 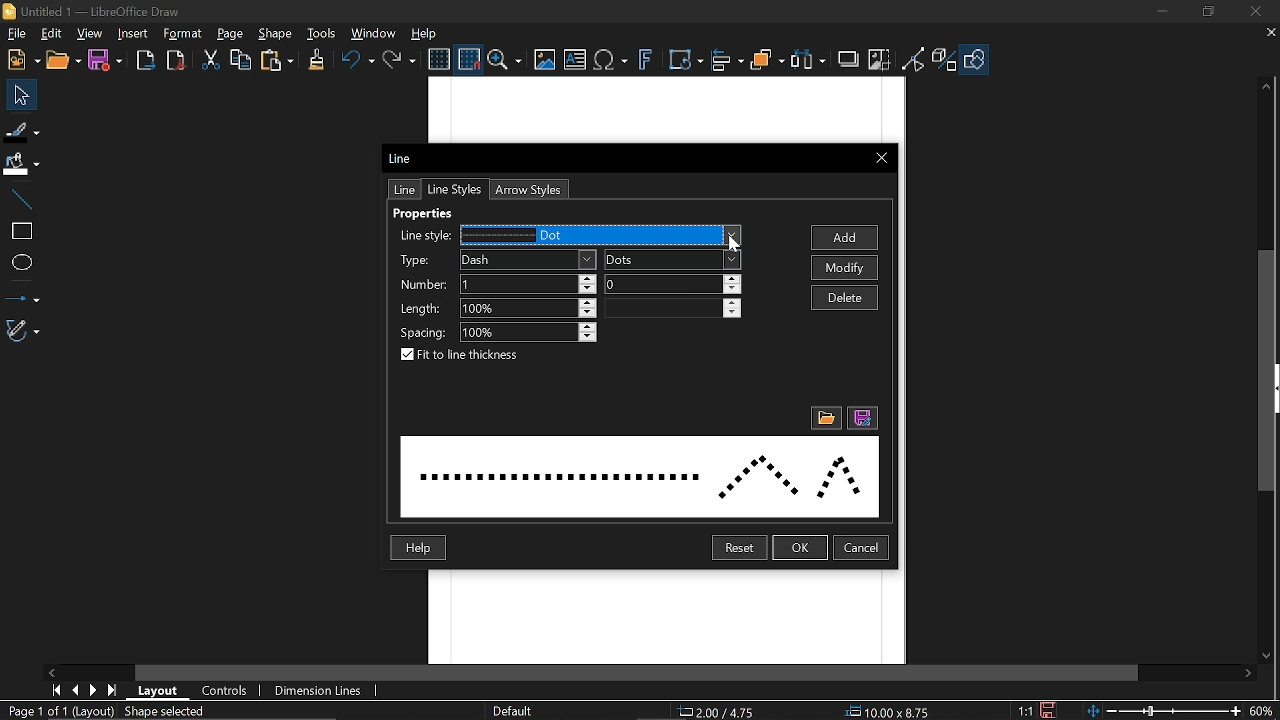 What do you see at coordinates (182, 712) in the screenshot?
I see `Shape selected` at bounding box center [182, 712].